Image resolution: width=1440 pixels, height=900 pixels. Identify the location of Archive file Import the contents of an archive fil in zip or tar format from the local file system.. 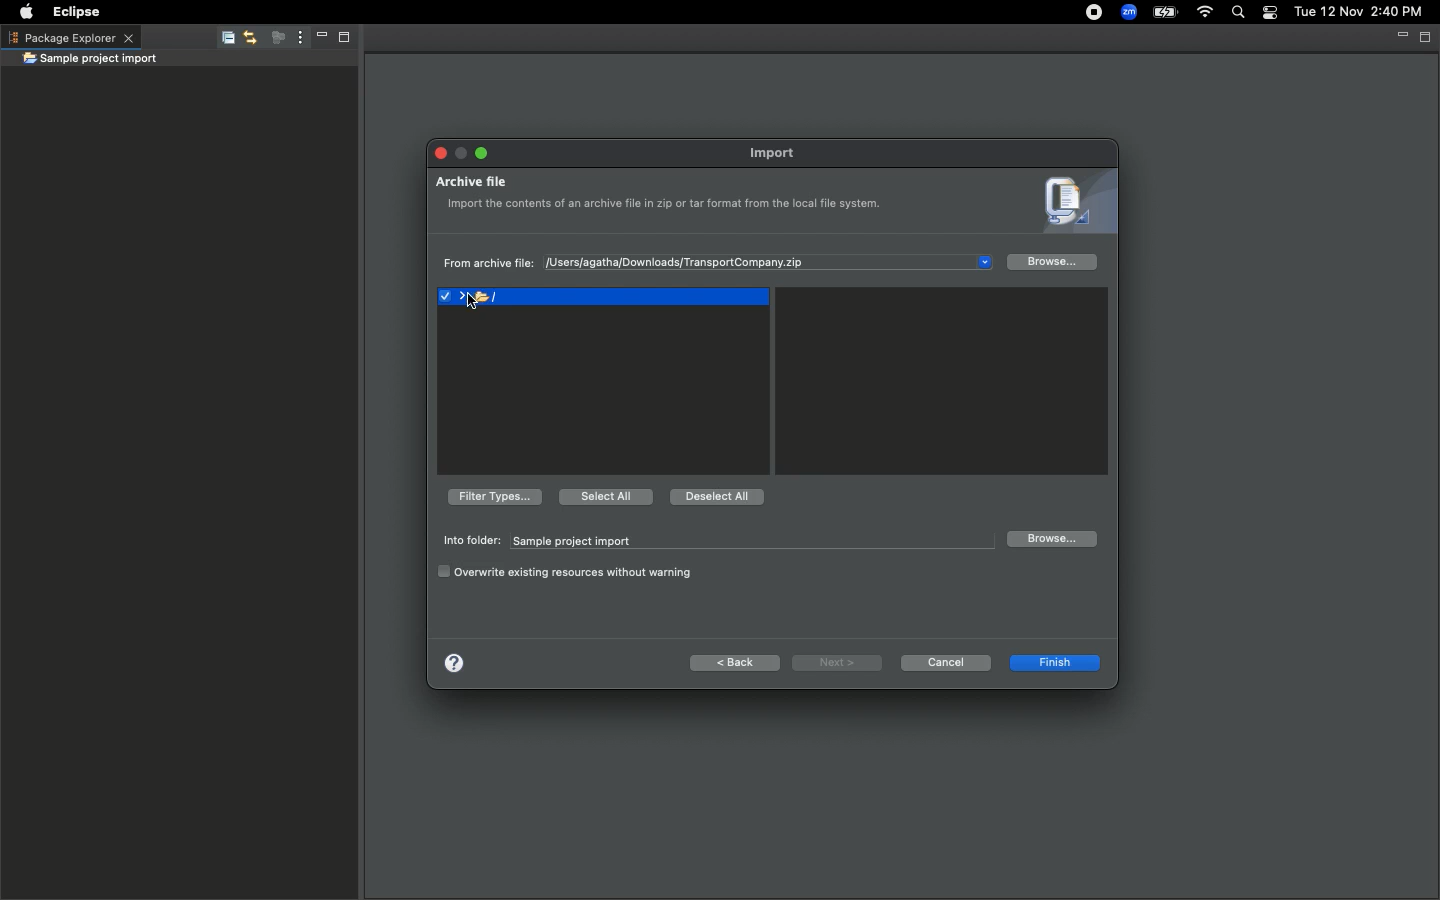
(664, 199).